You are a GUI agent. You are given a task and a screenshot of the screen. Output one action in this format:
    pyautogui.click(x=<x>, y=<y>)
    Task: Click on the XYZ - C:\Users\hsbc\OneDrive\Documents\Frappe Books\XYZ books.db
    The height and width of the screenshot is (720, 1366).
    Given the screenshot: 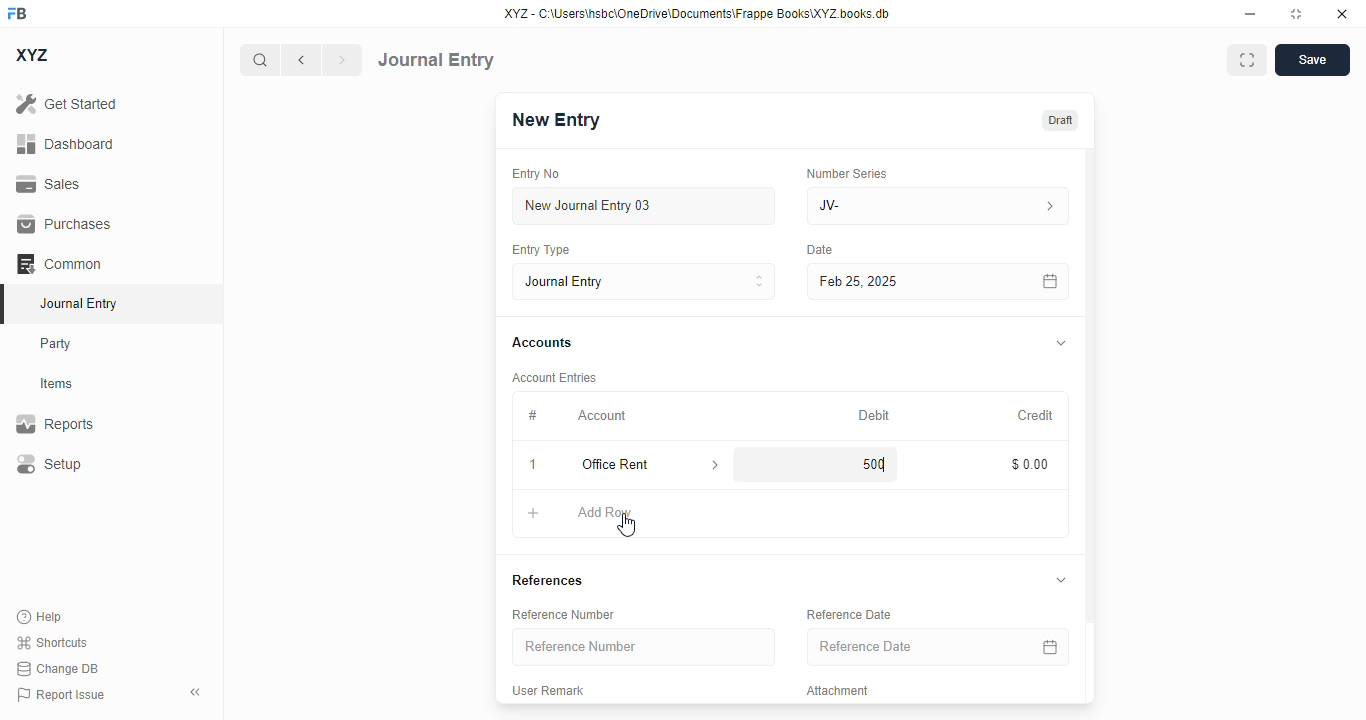 What is the action you would take?
    pyautogui.click(x=697, y=13)
    